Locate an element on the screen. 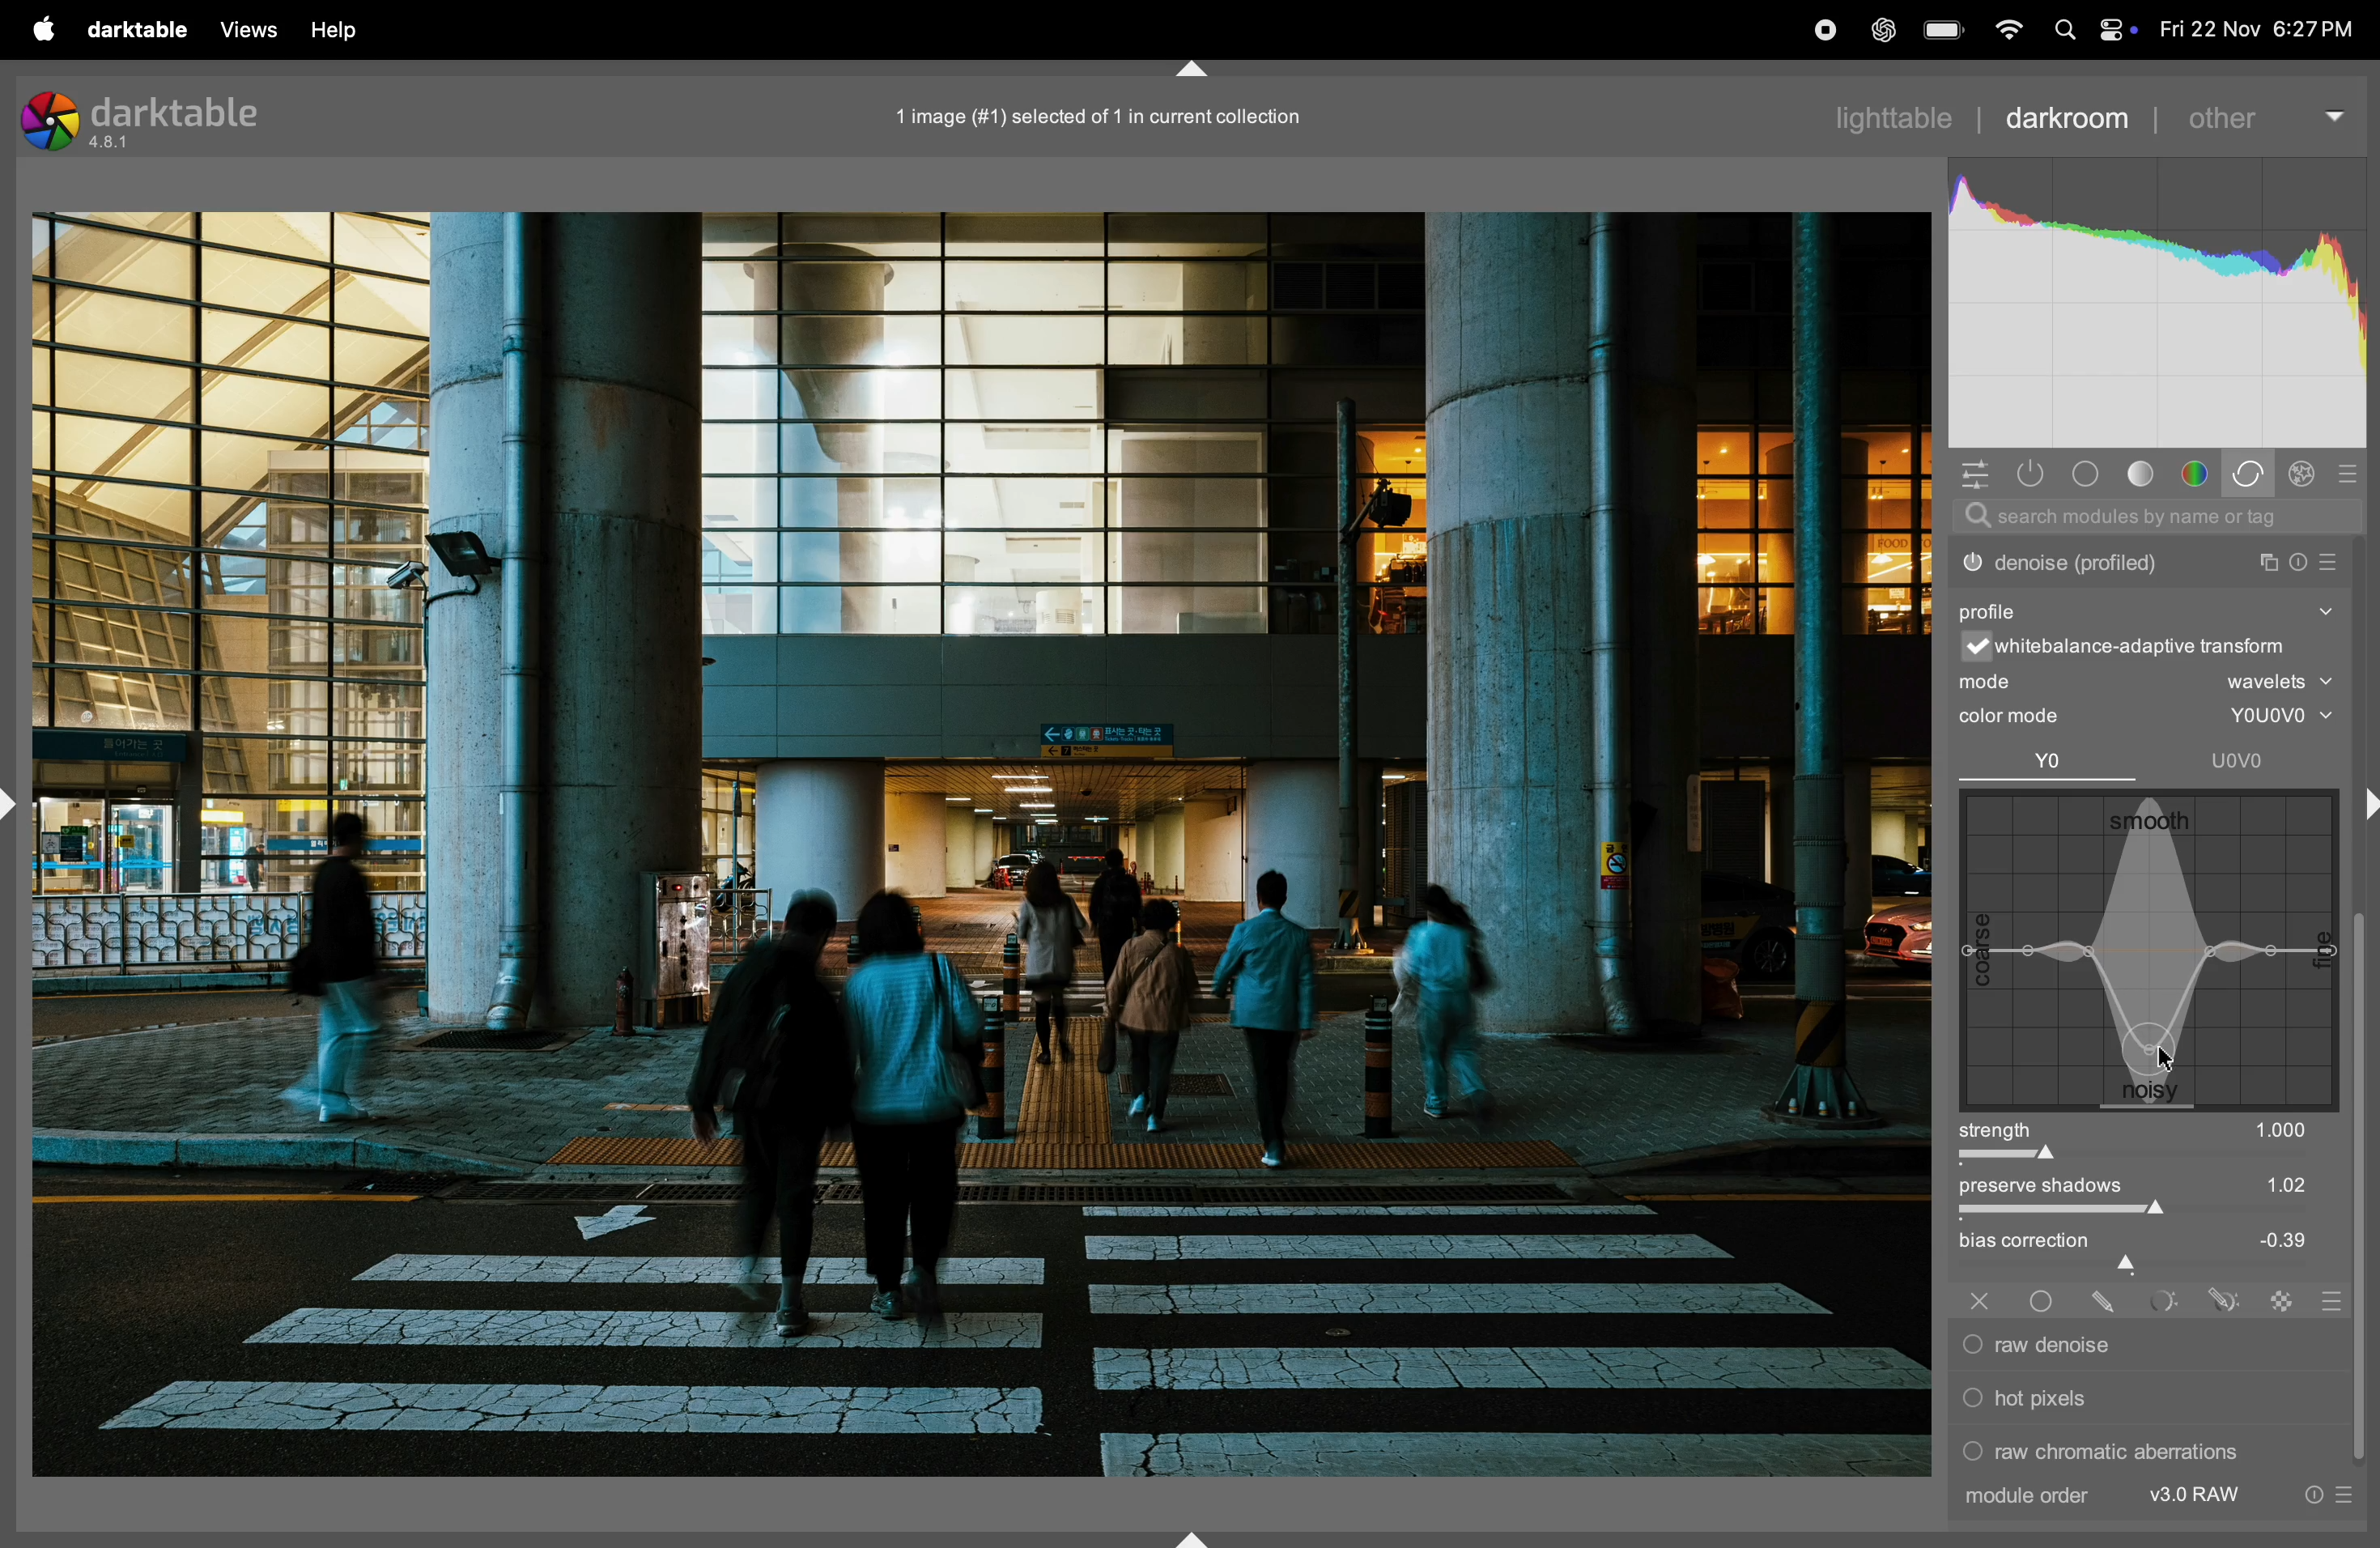  1 imge selected is located at coordinates (1104, 116).